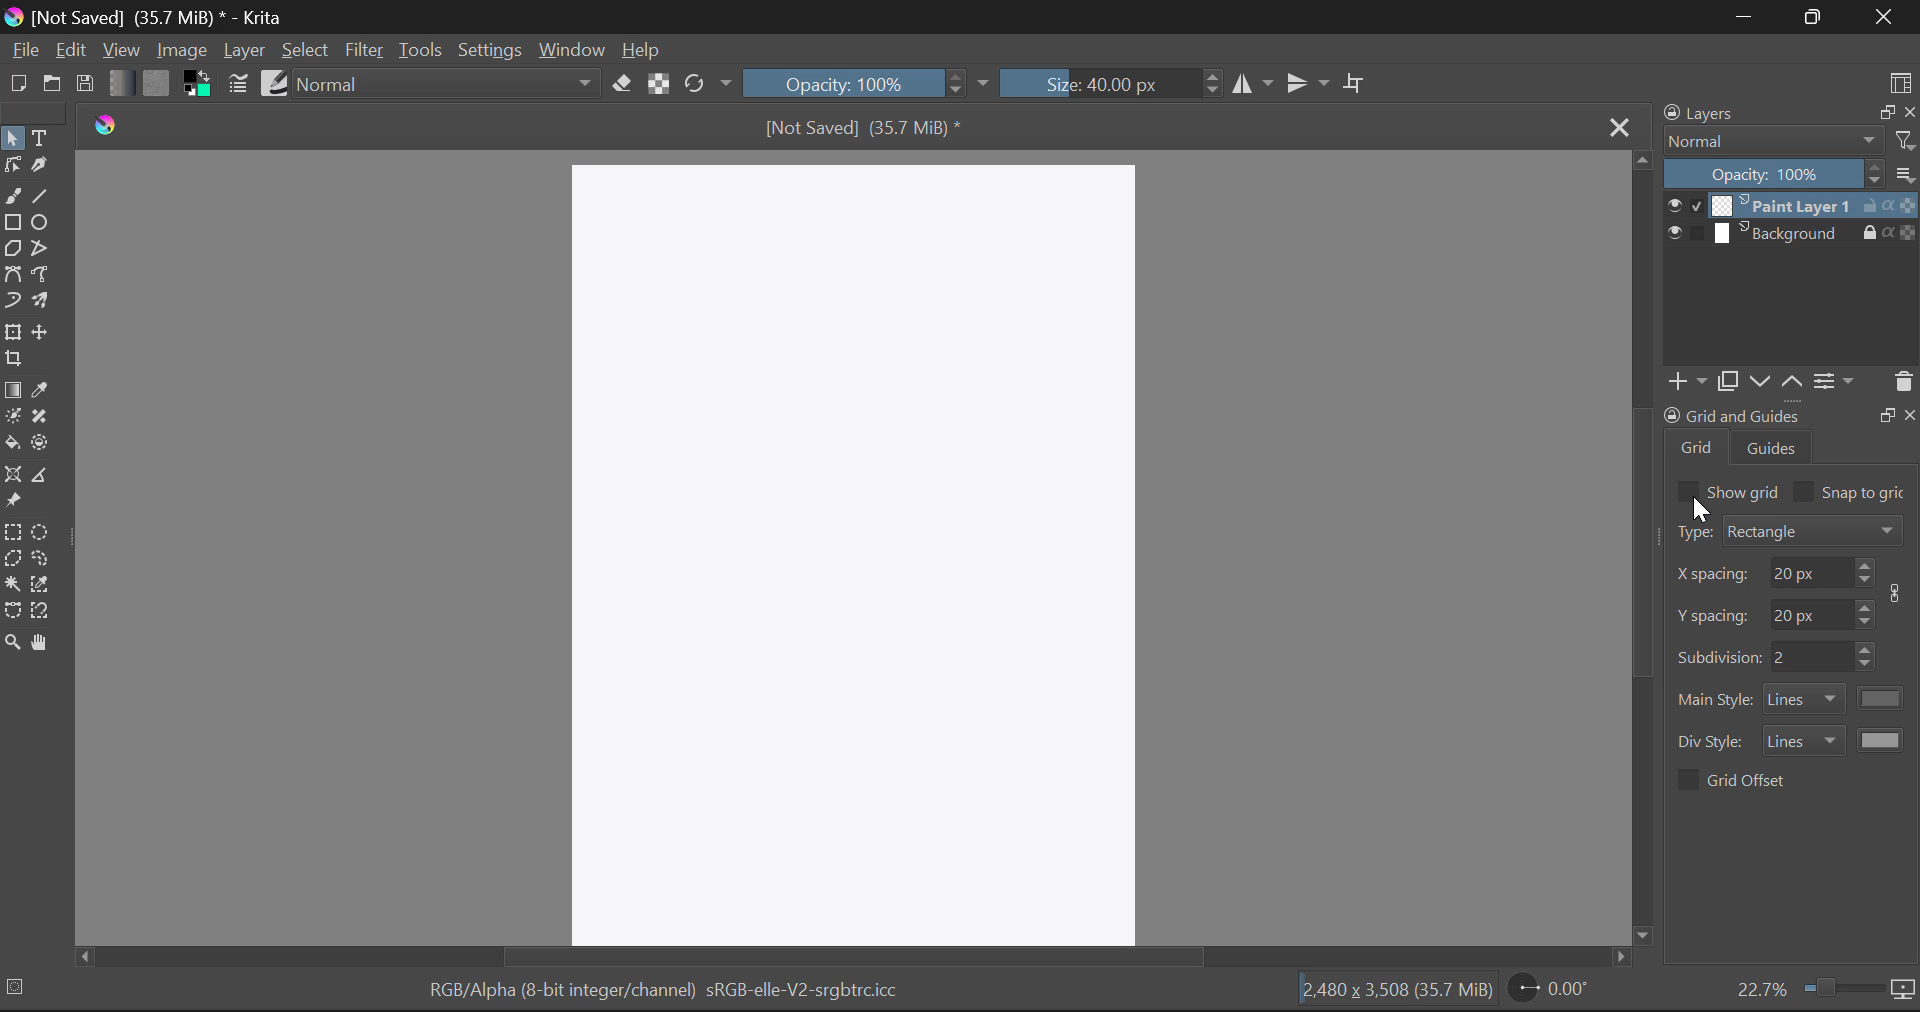  Describe the element at coordinates (1692, 531) in the screenshot. I see `type` at that location.